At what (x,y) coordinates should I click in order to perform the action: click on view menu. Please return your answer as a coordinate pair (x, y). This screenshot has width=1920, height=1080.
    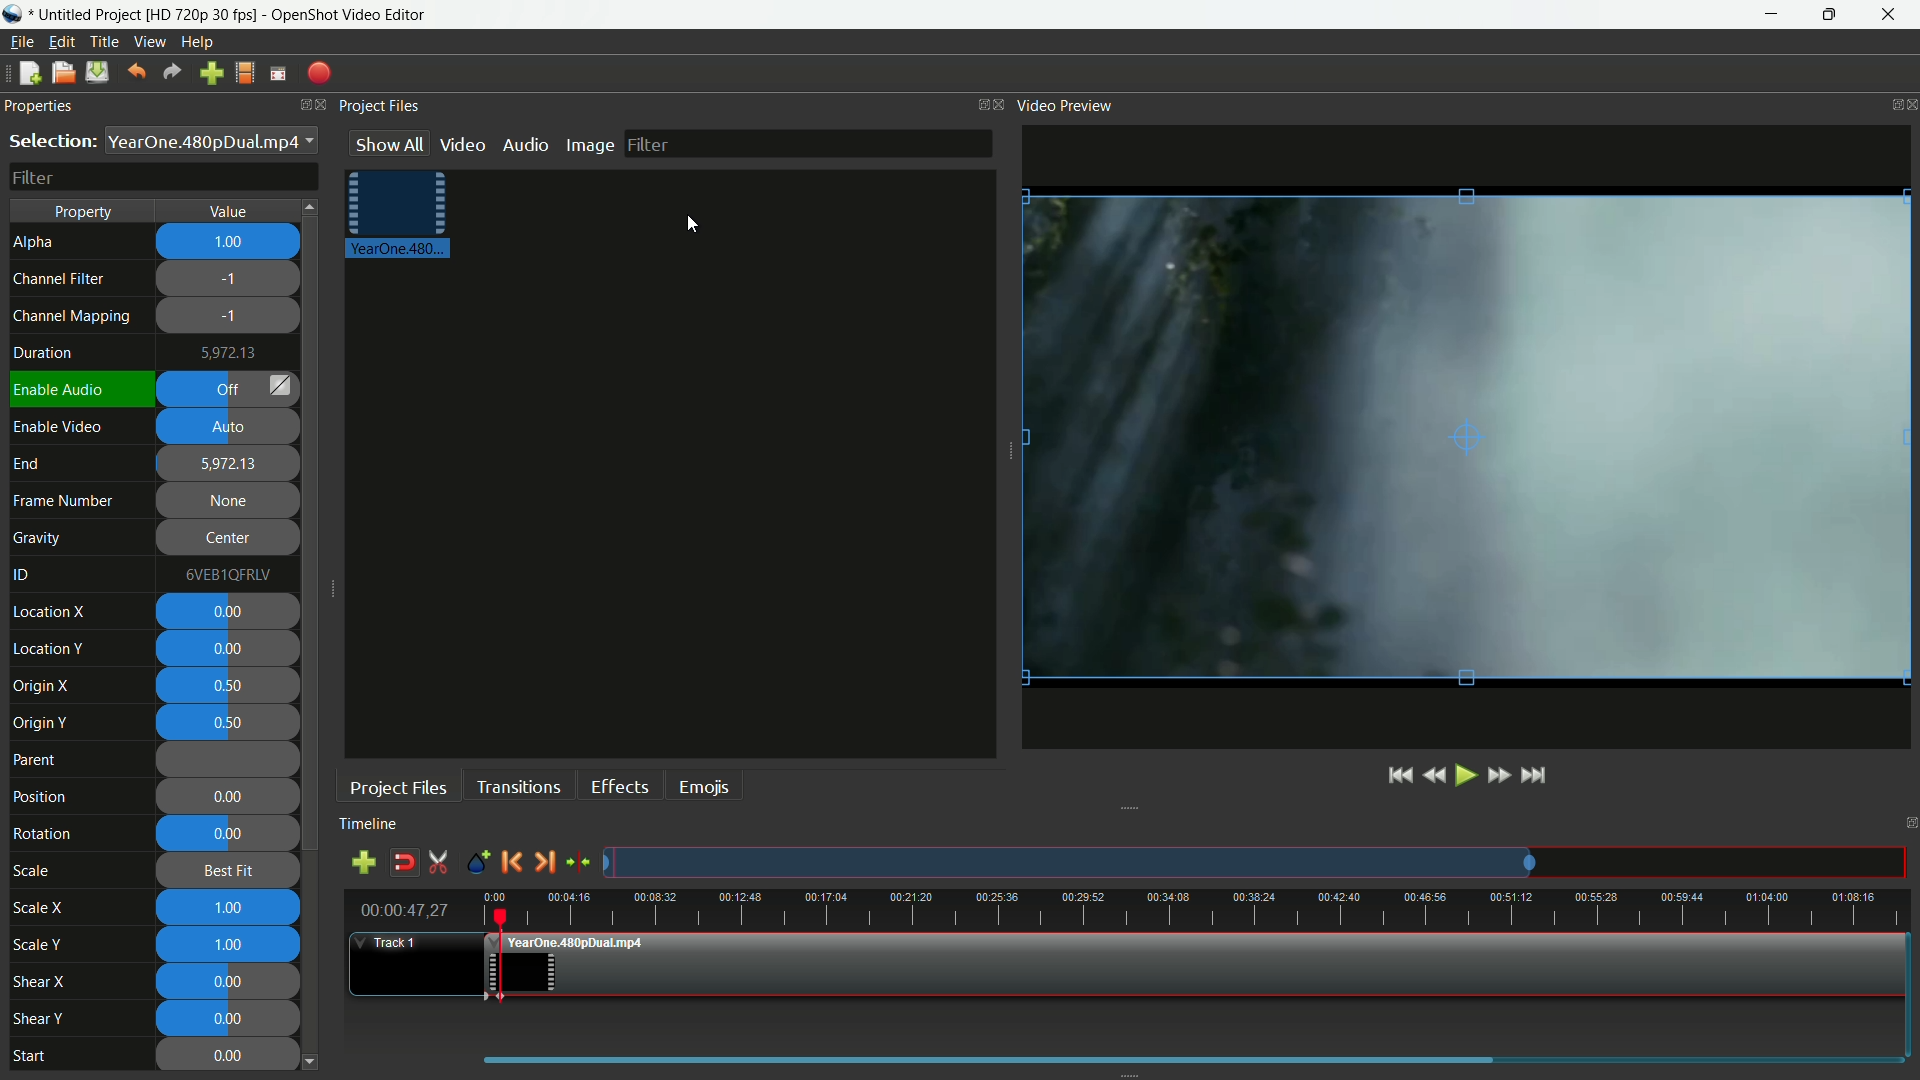
    Looking at the image, I should click on (149, 43).